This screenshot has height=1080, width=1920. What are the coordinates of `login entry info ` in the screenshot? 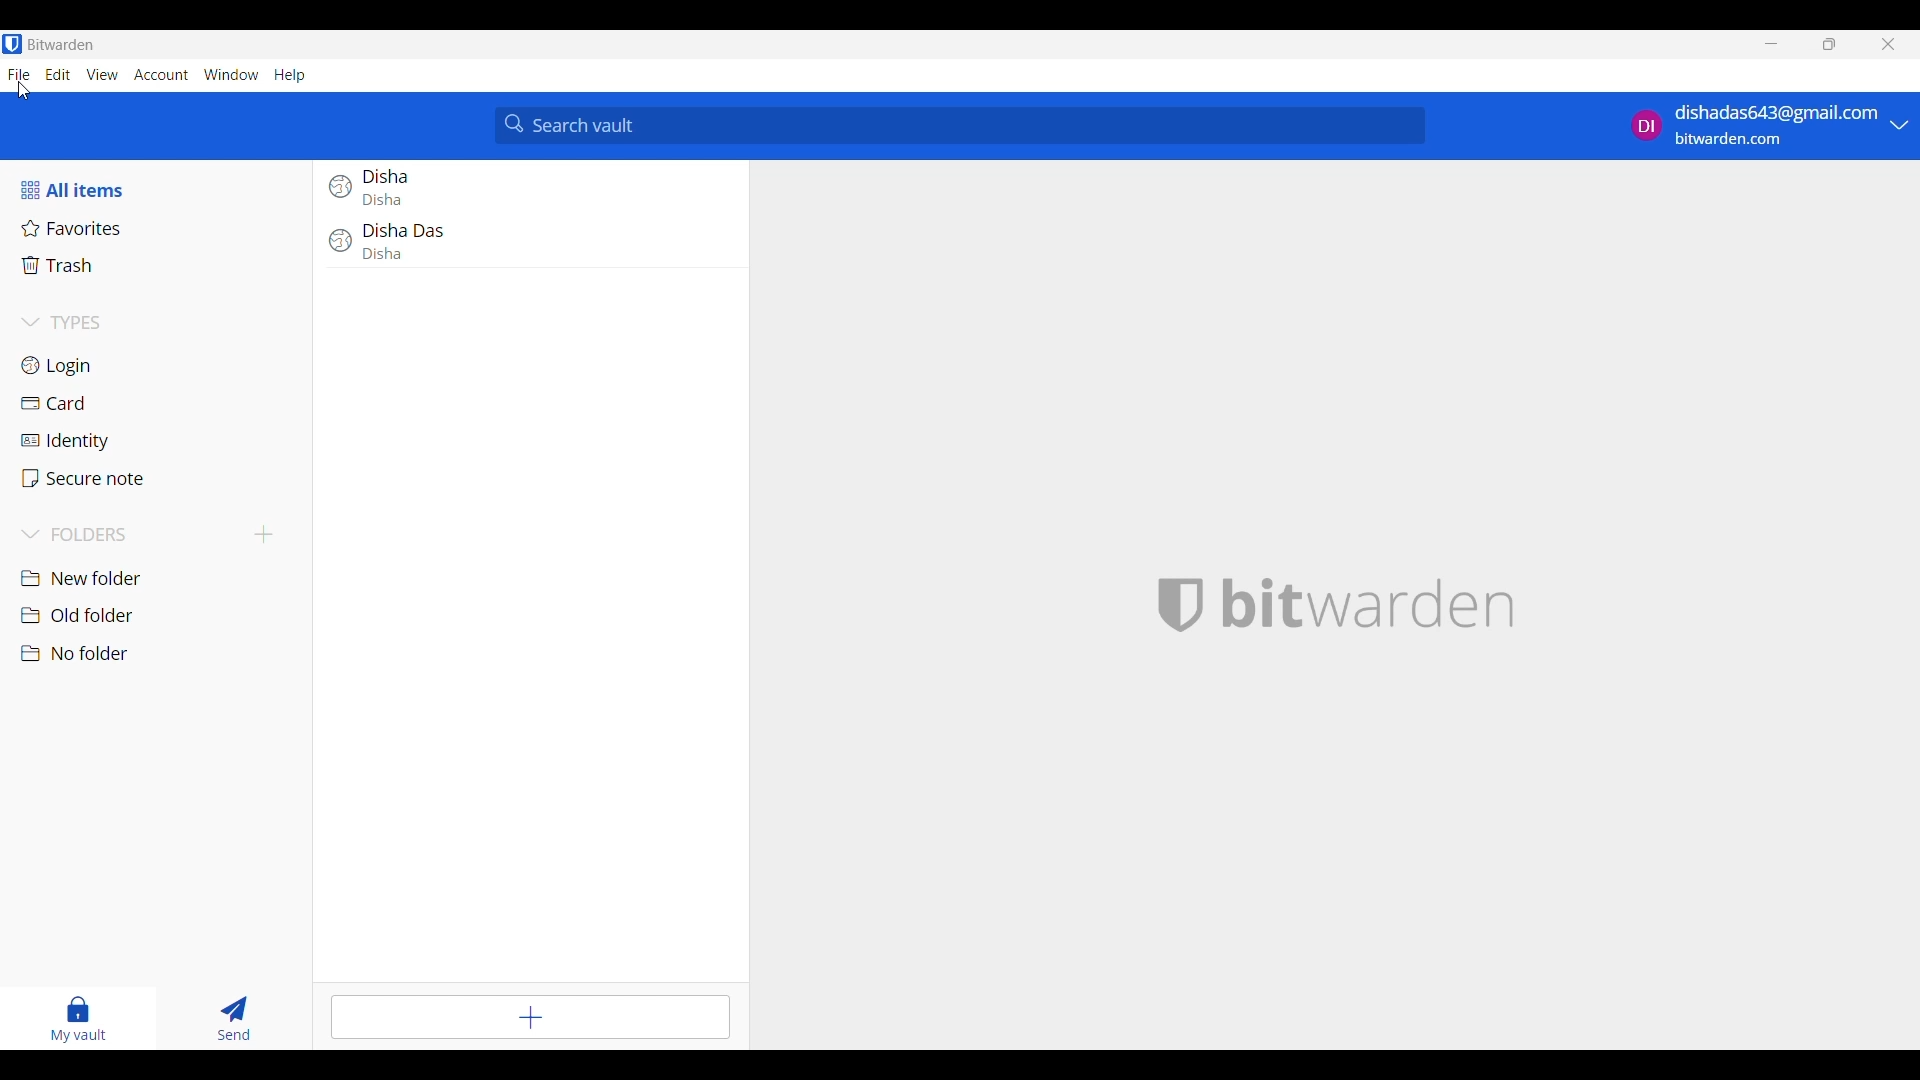 It's located at (520, 189).